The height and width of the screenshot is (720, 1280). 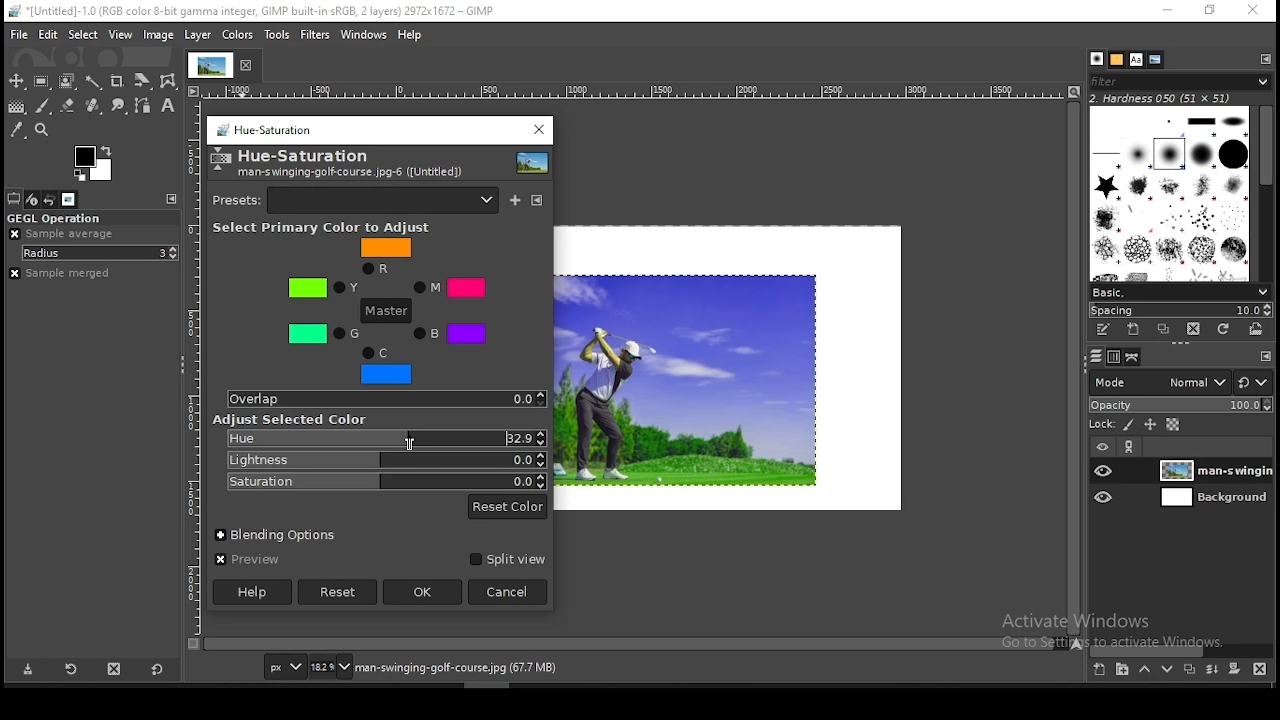 What do you see at coordinates (210, 65) in the screenshot?
I see `tab` at bounding box center [210, 65].